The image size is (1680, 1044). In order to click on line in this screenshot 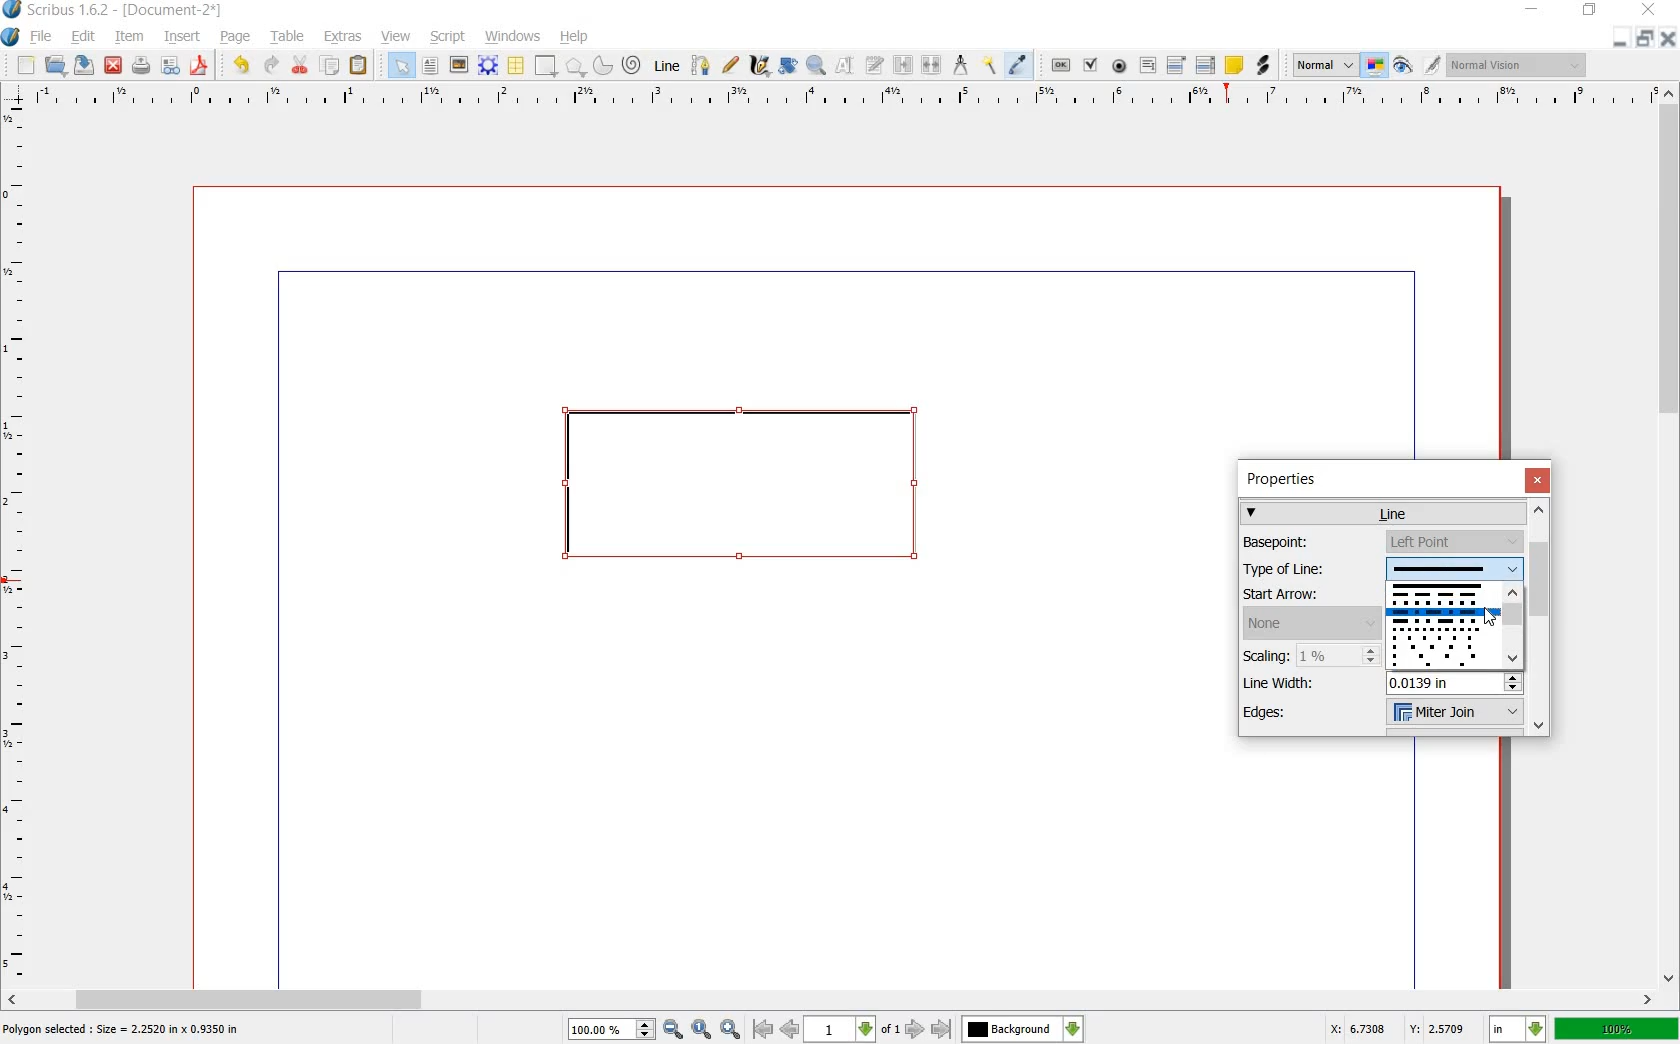, I will do `click(1385, 512)`.